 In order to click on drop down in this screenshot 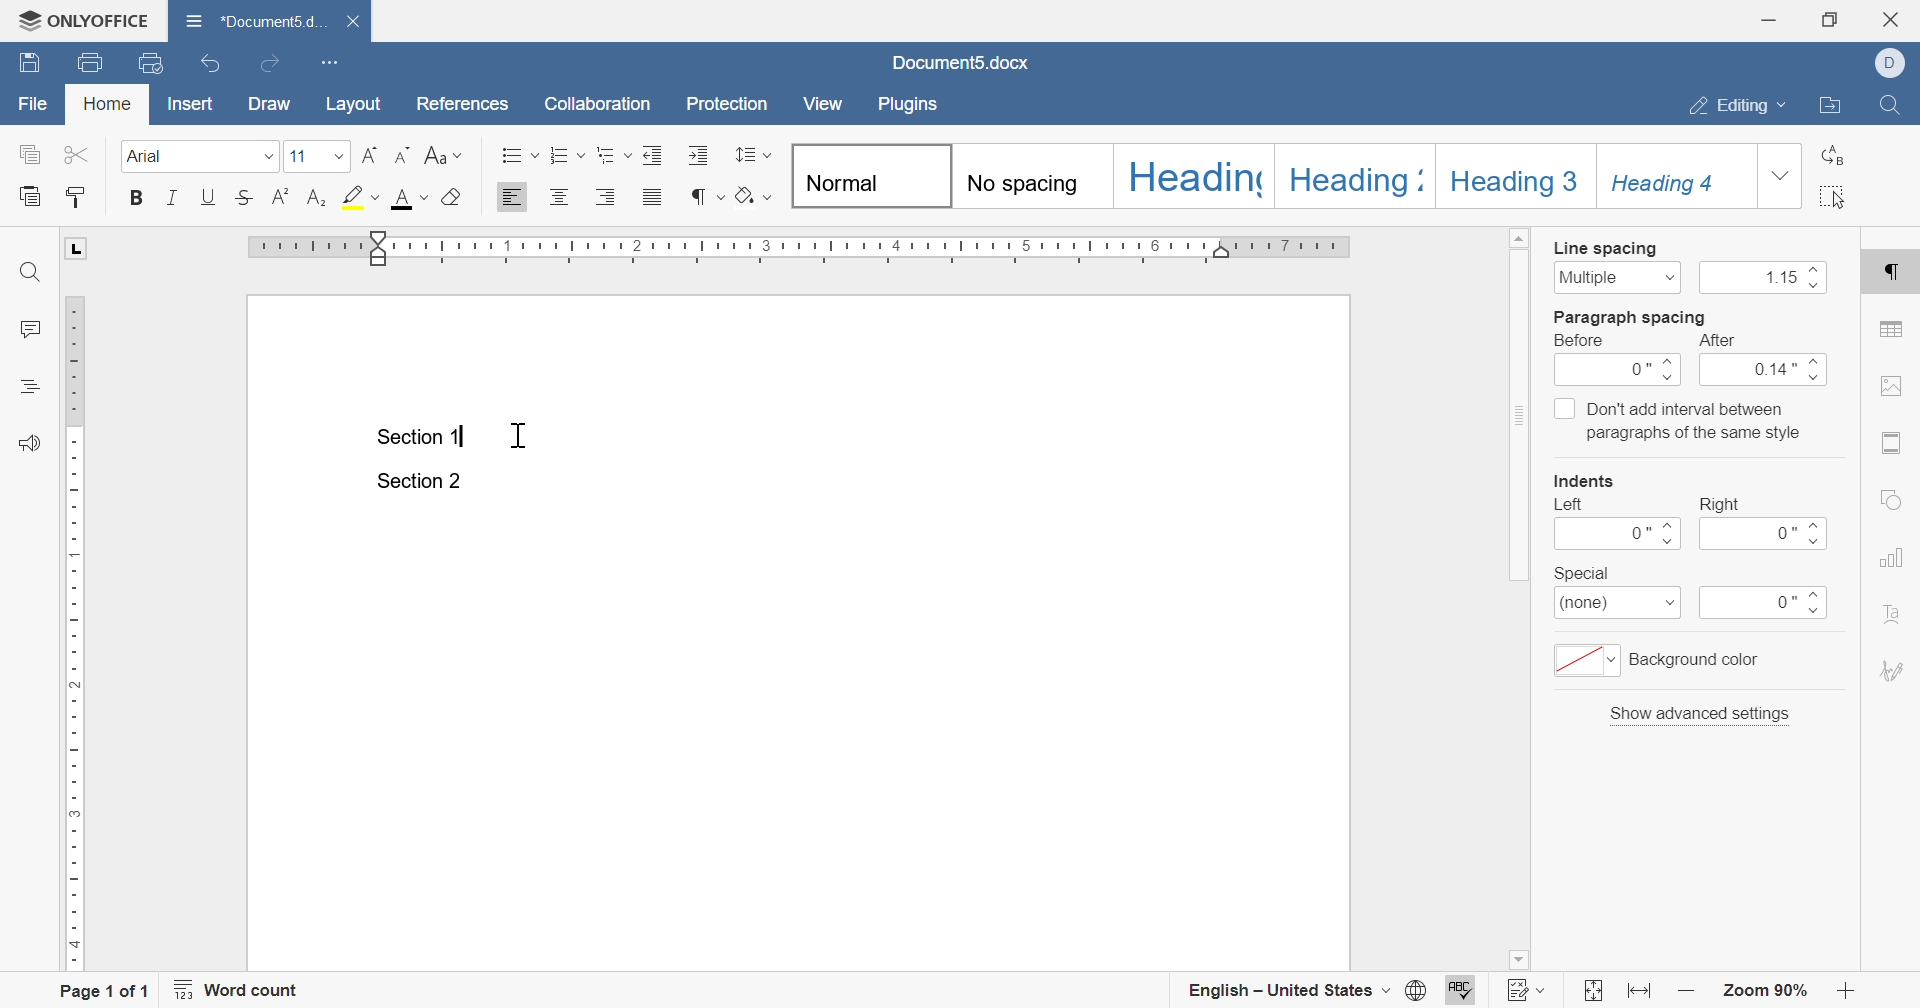, I will do `click(1780, 175)`.